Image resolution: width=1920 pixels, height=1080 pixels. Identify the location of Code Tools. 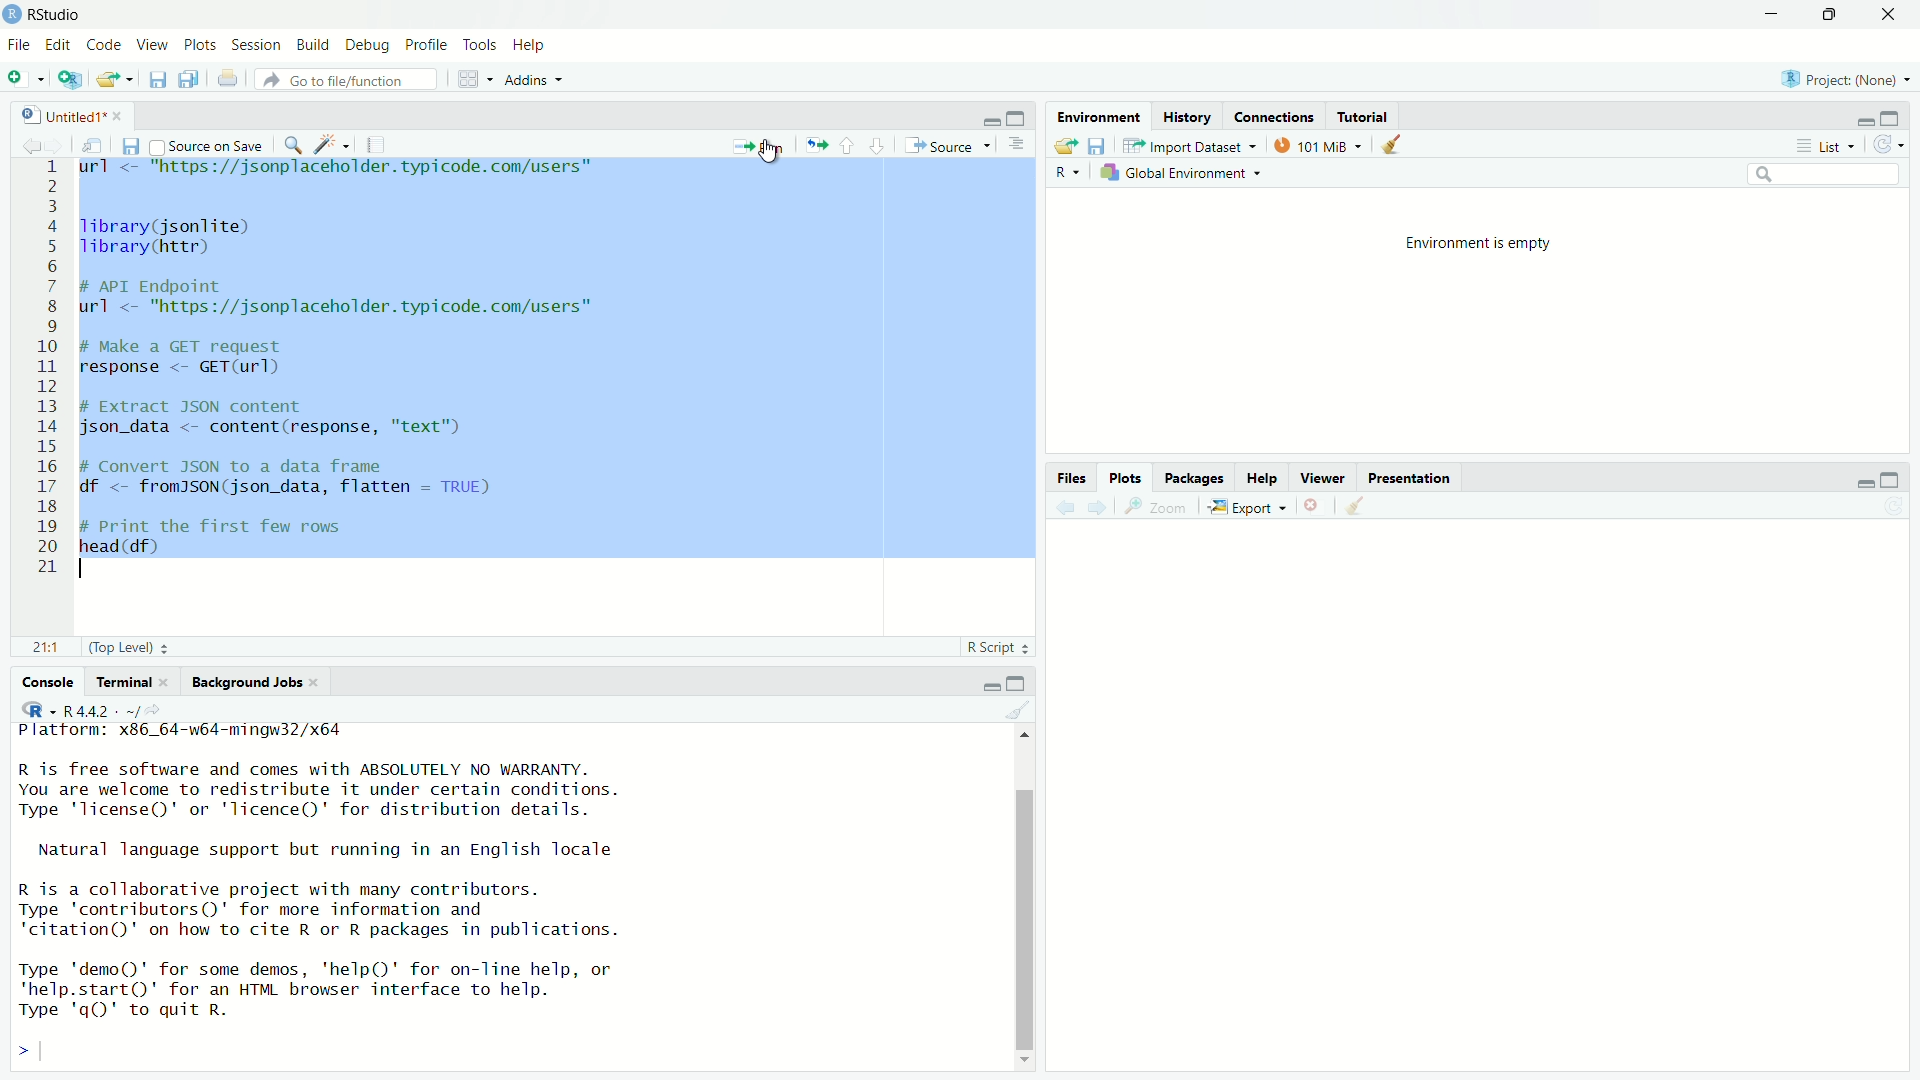
(332, 145).